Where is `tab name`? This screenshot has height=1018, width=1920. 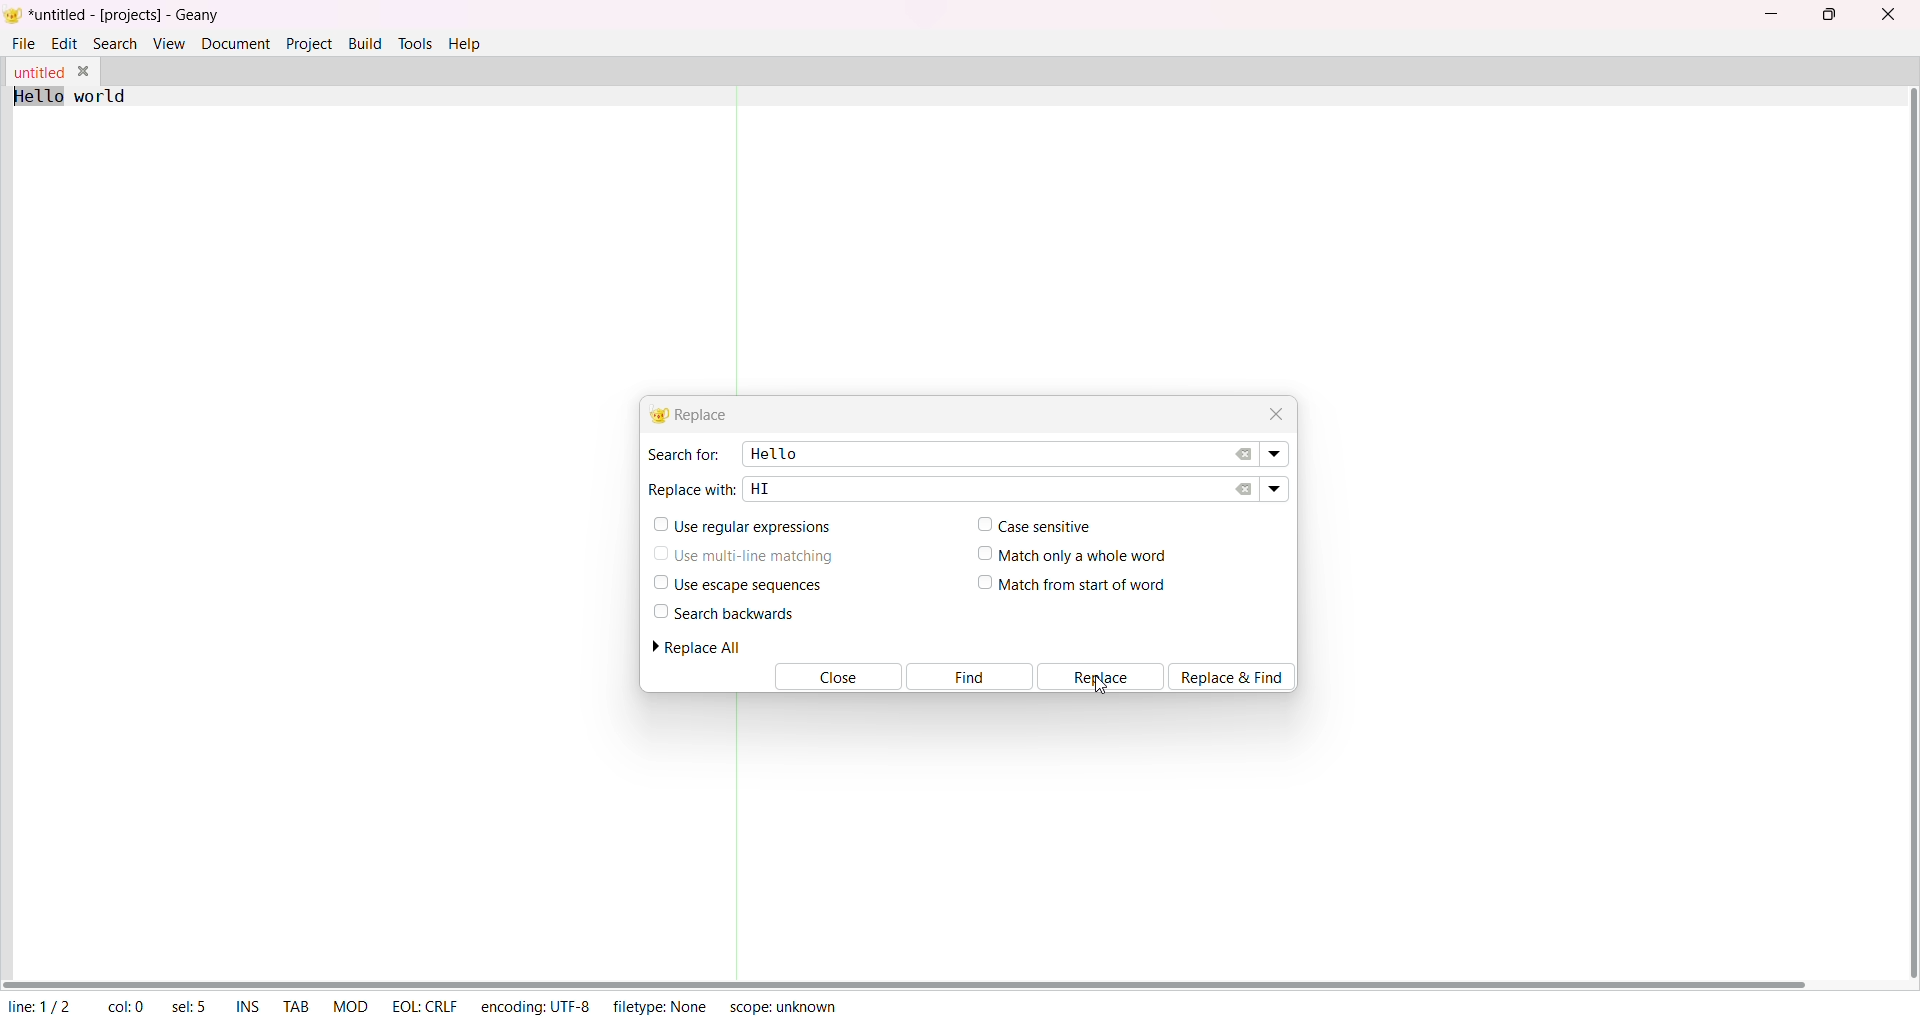 tab name is located at coordinates (38, 72).